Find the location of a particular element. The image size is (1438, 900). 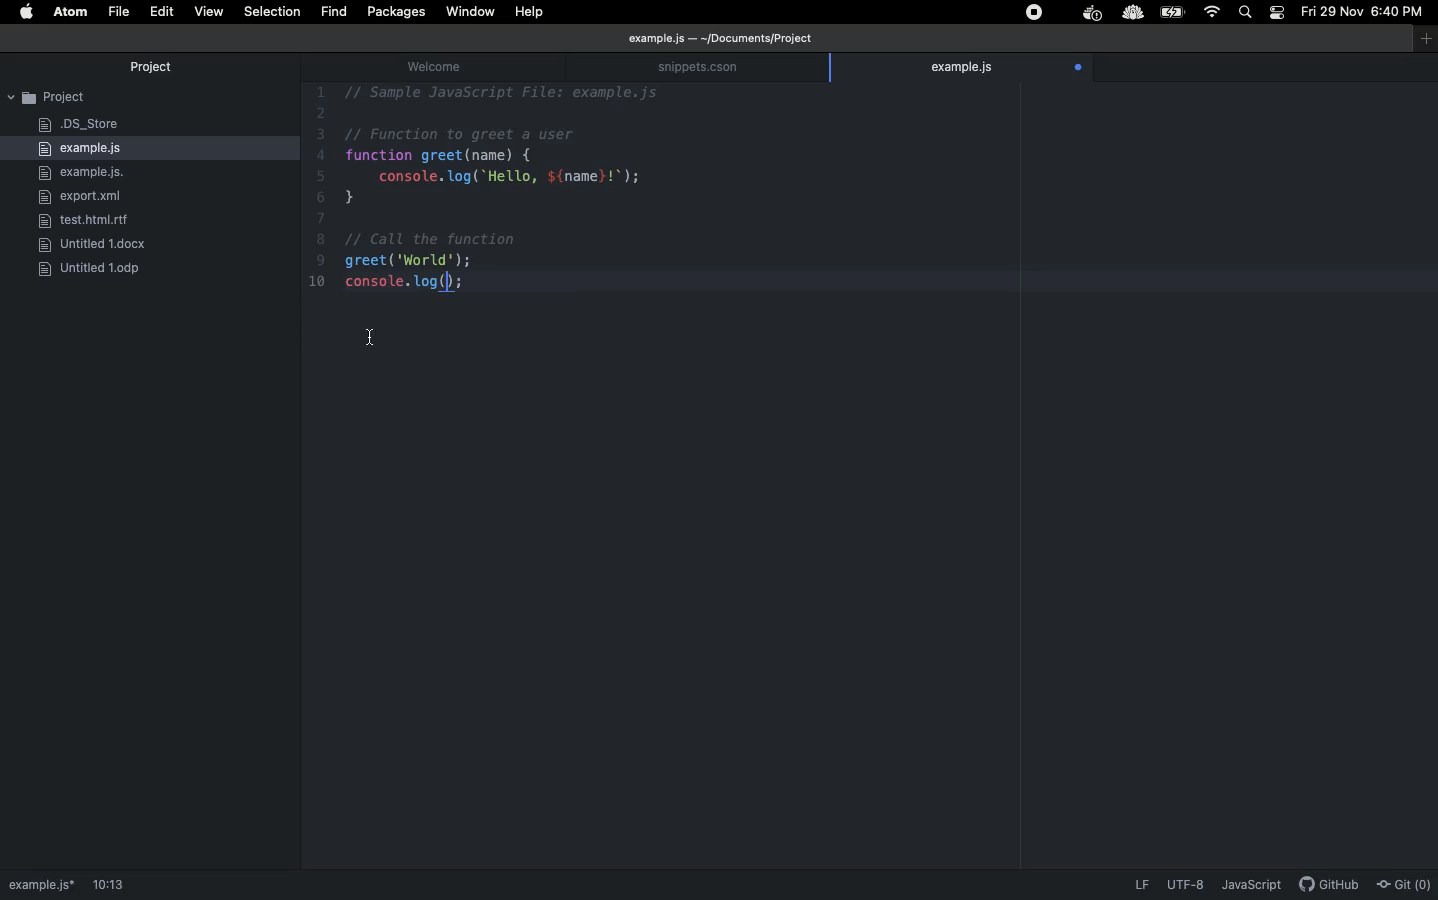

description is located at coordinates (1330, 885).